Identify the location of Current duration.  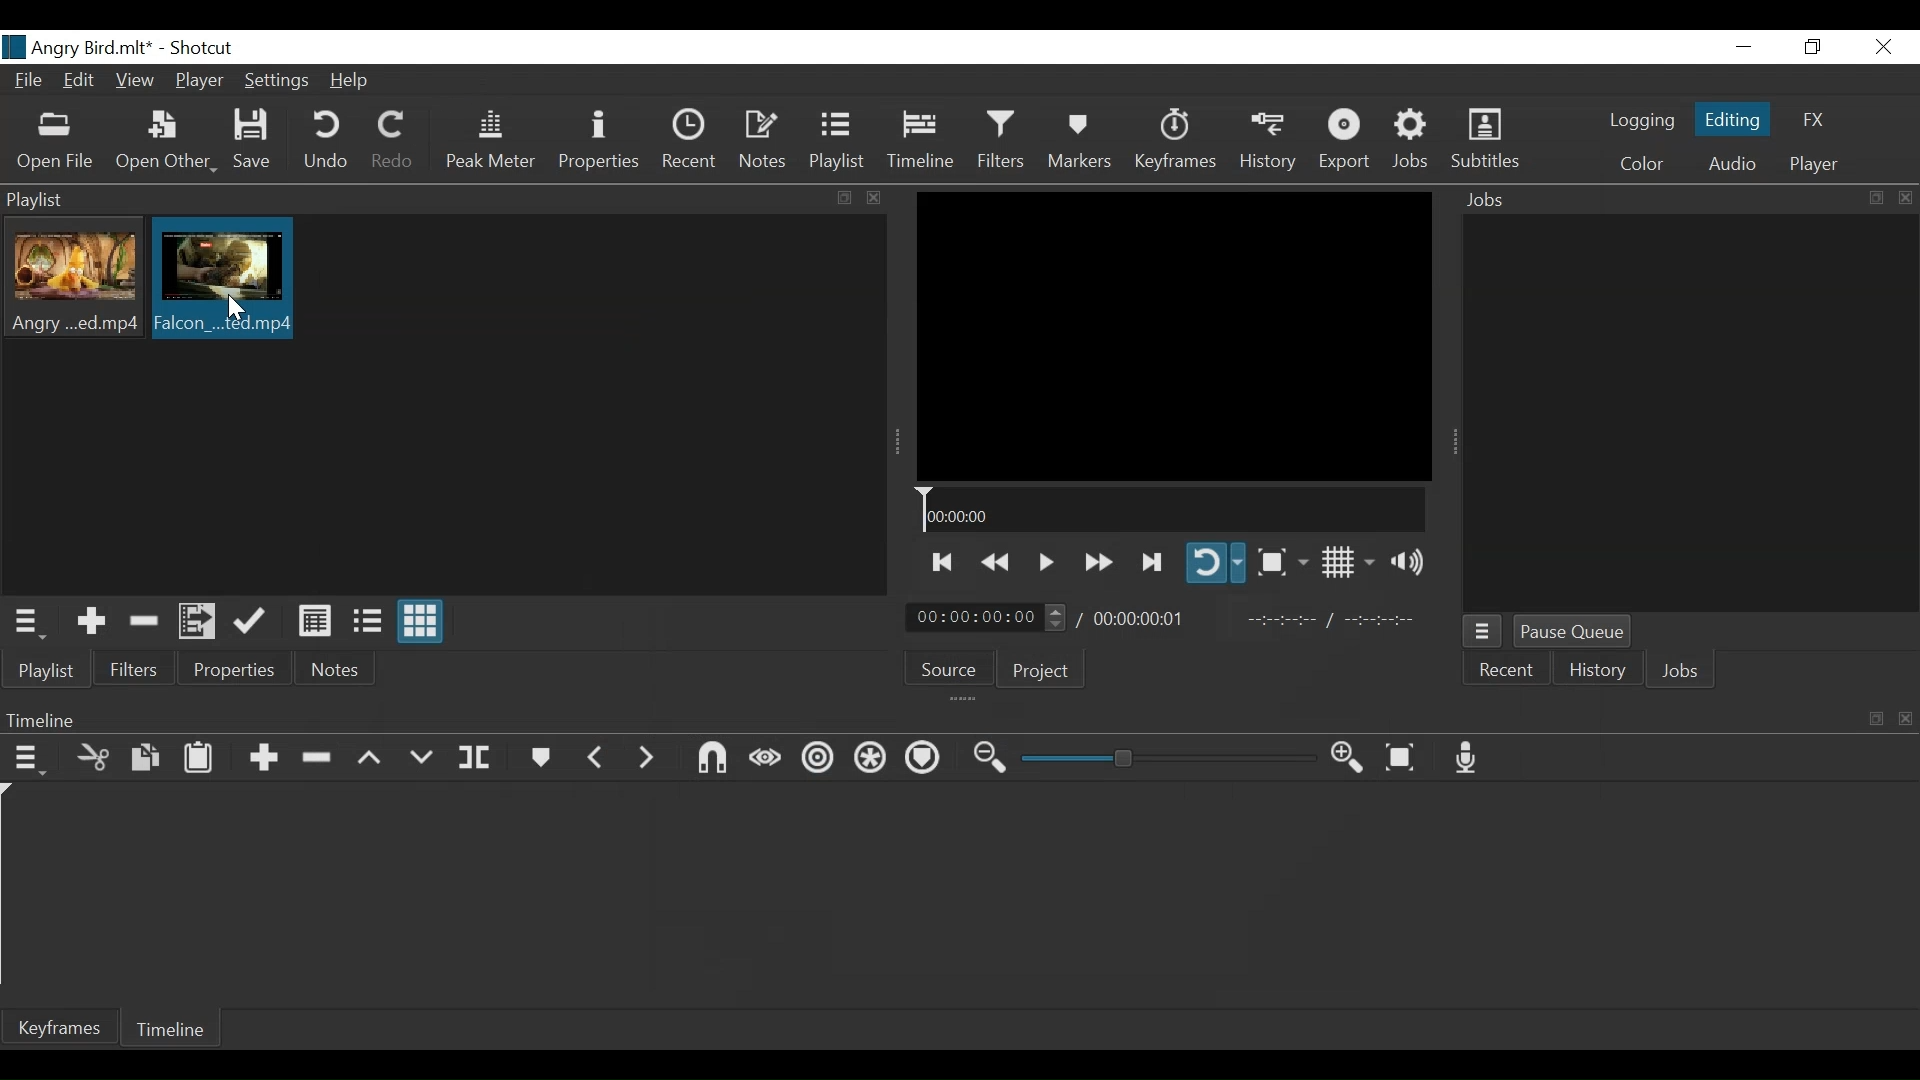
(988, 618).